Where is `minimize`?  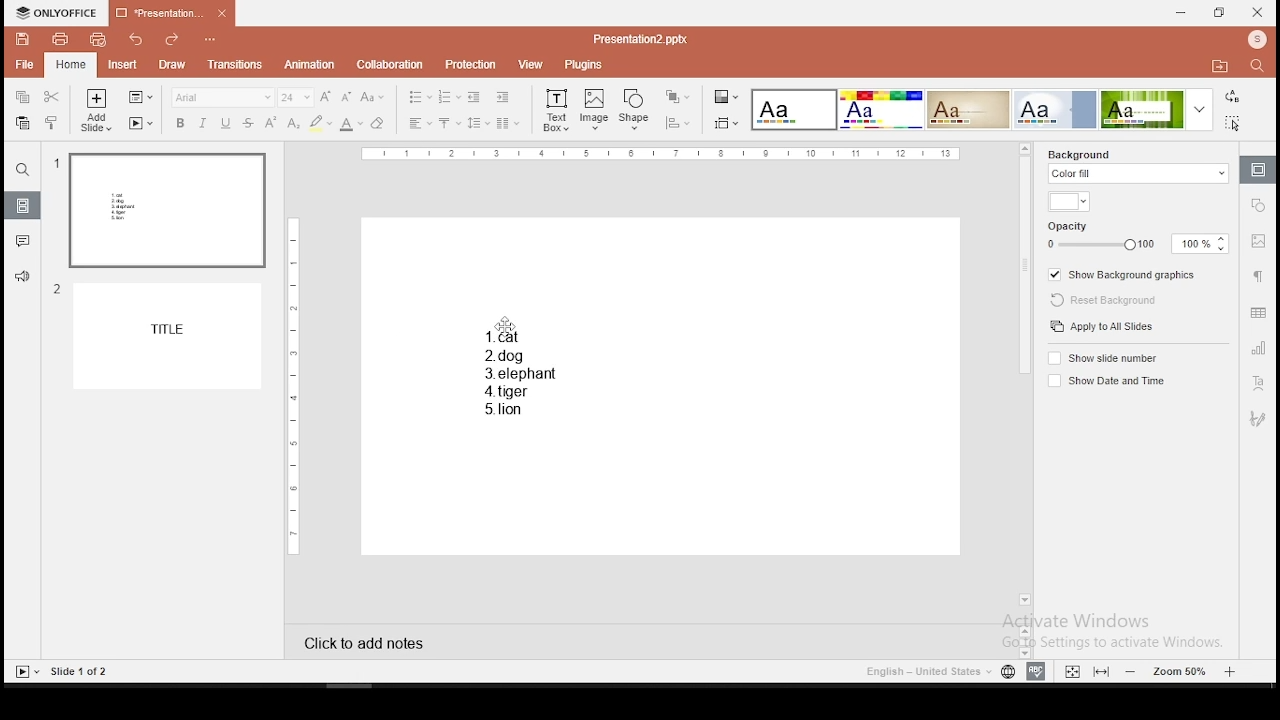 minimize is located at coordinates (1181, 14).